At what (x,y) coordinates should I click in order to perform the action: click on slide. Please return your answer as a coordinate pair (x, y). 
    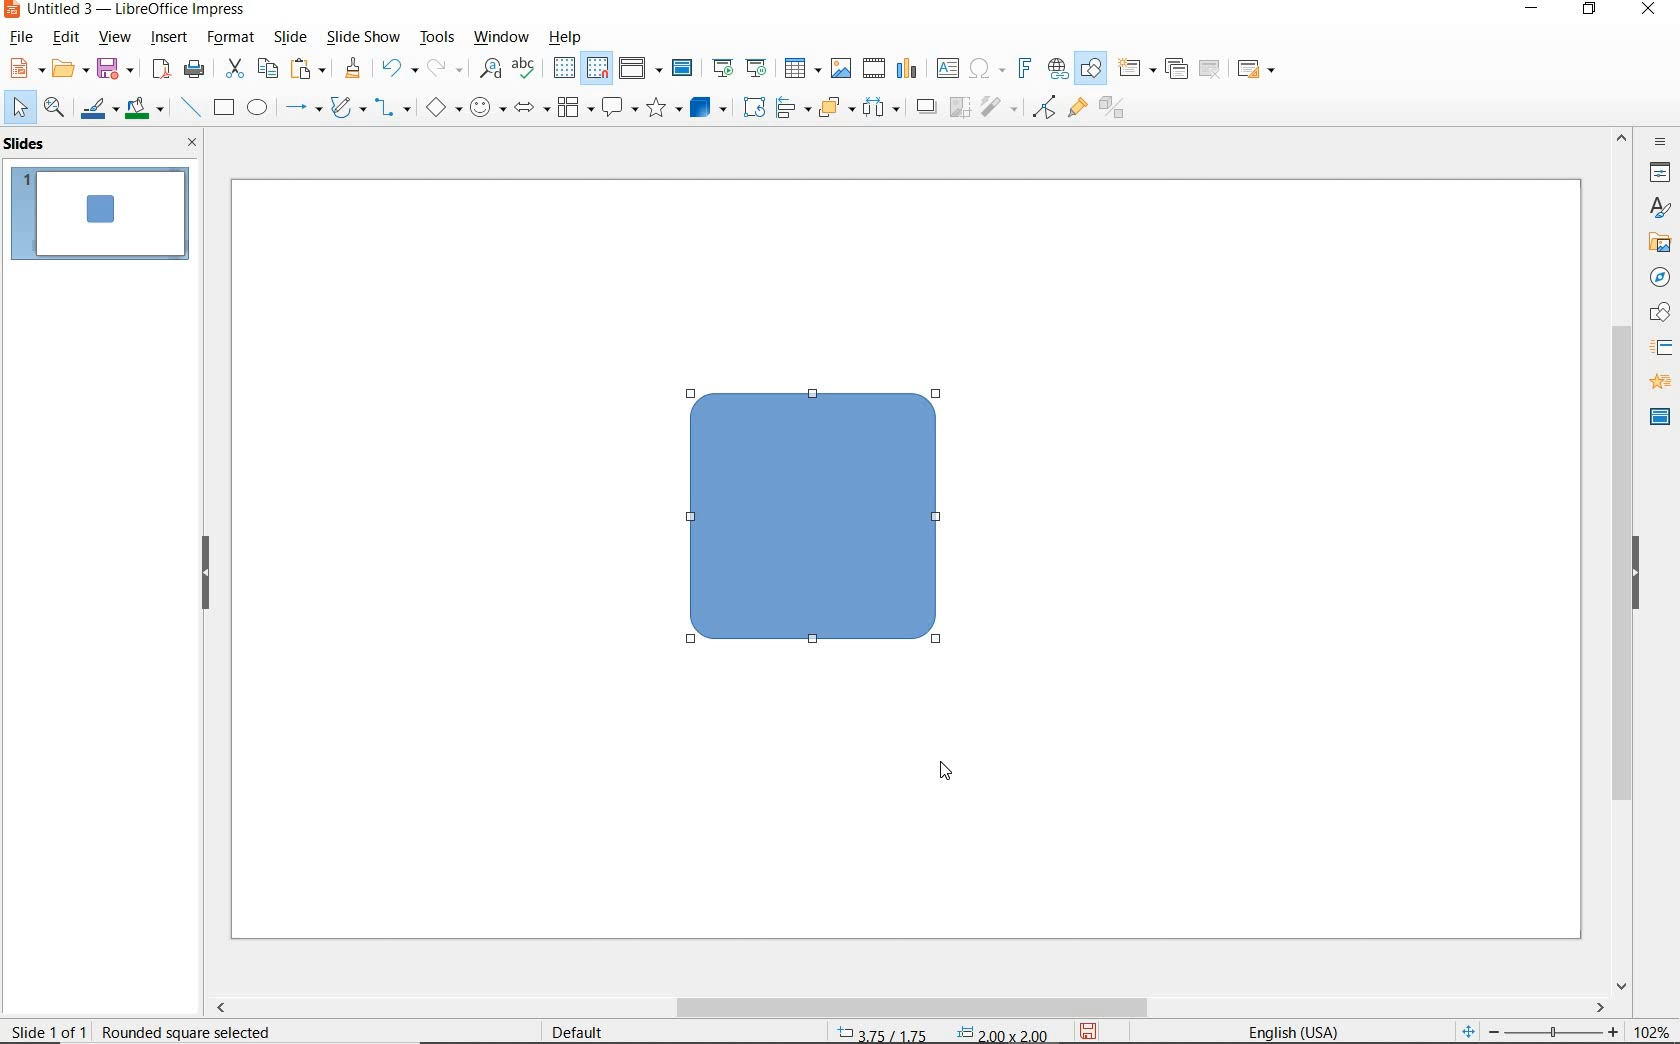
    Looking at the image, I should click on (290, 38).